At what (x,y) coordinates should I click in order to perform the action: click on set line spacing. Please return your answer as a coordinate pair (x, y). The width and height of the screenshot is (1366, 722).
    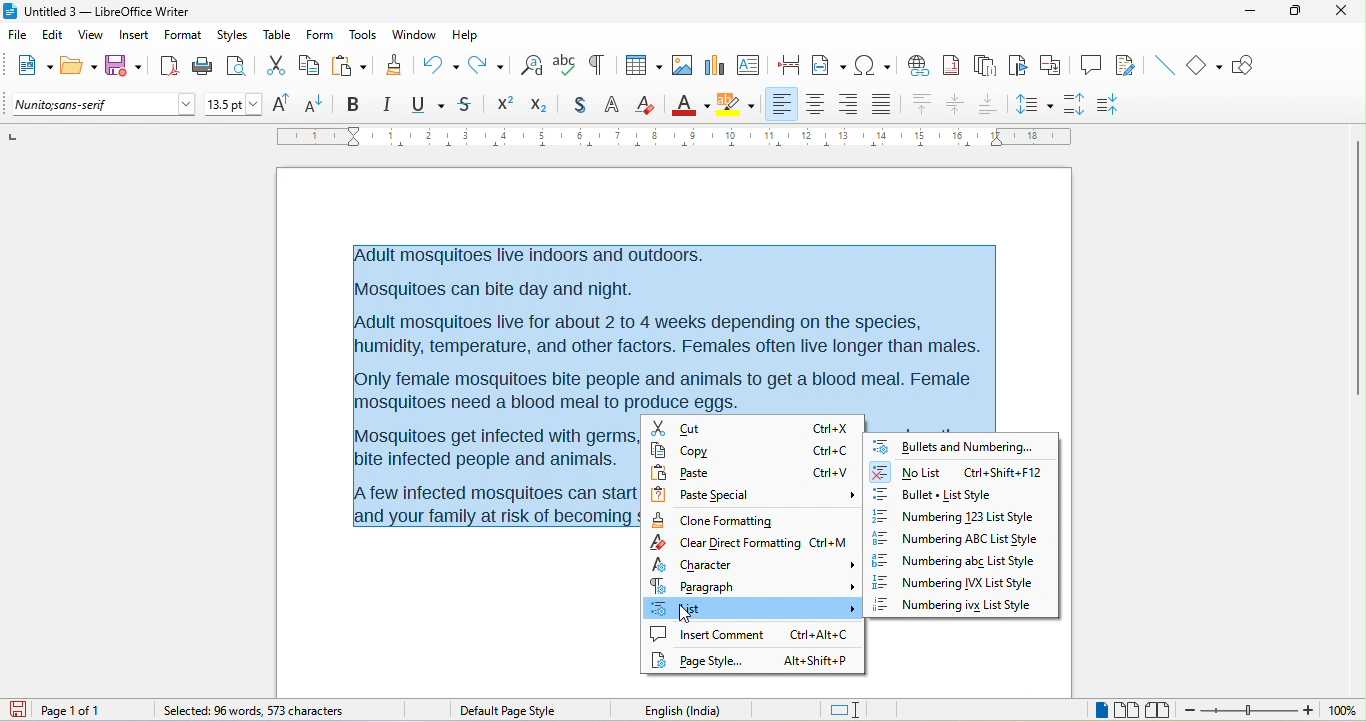
    Looking at the image, I should click on (1035, 103).